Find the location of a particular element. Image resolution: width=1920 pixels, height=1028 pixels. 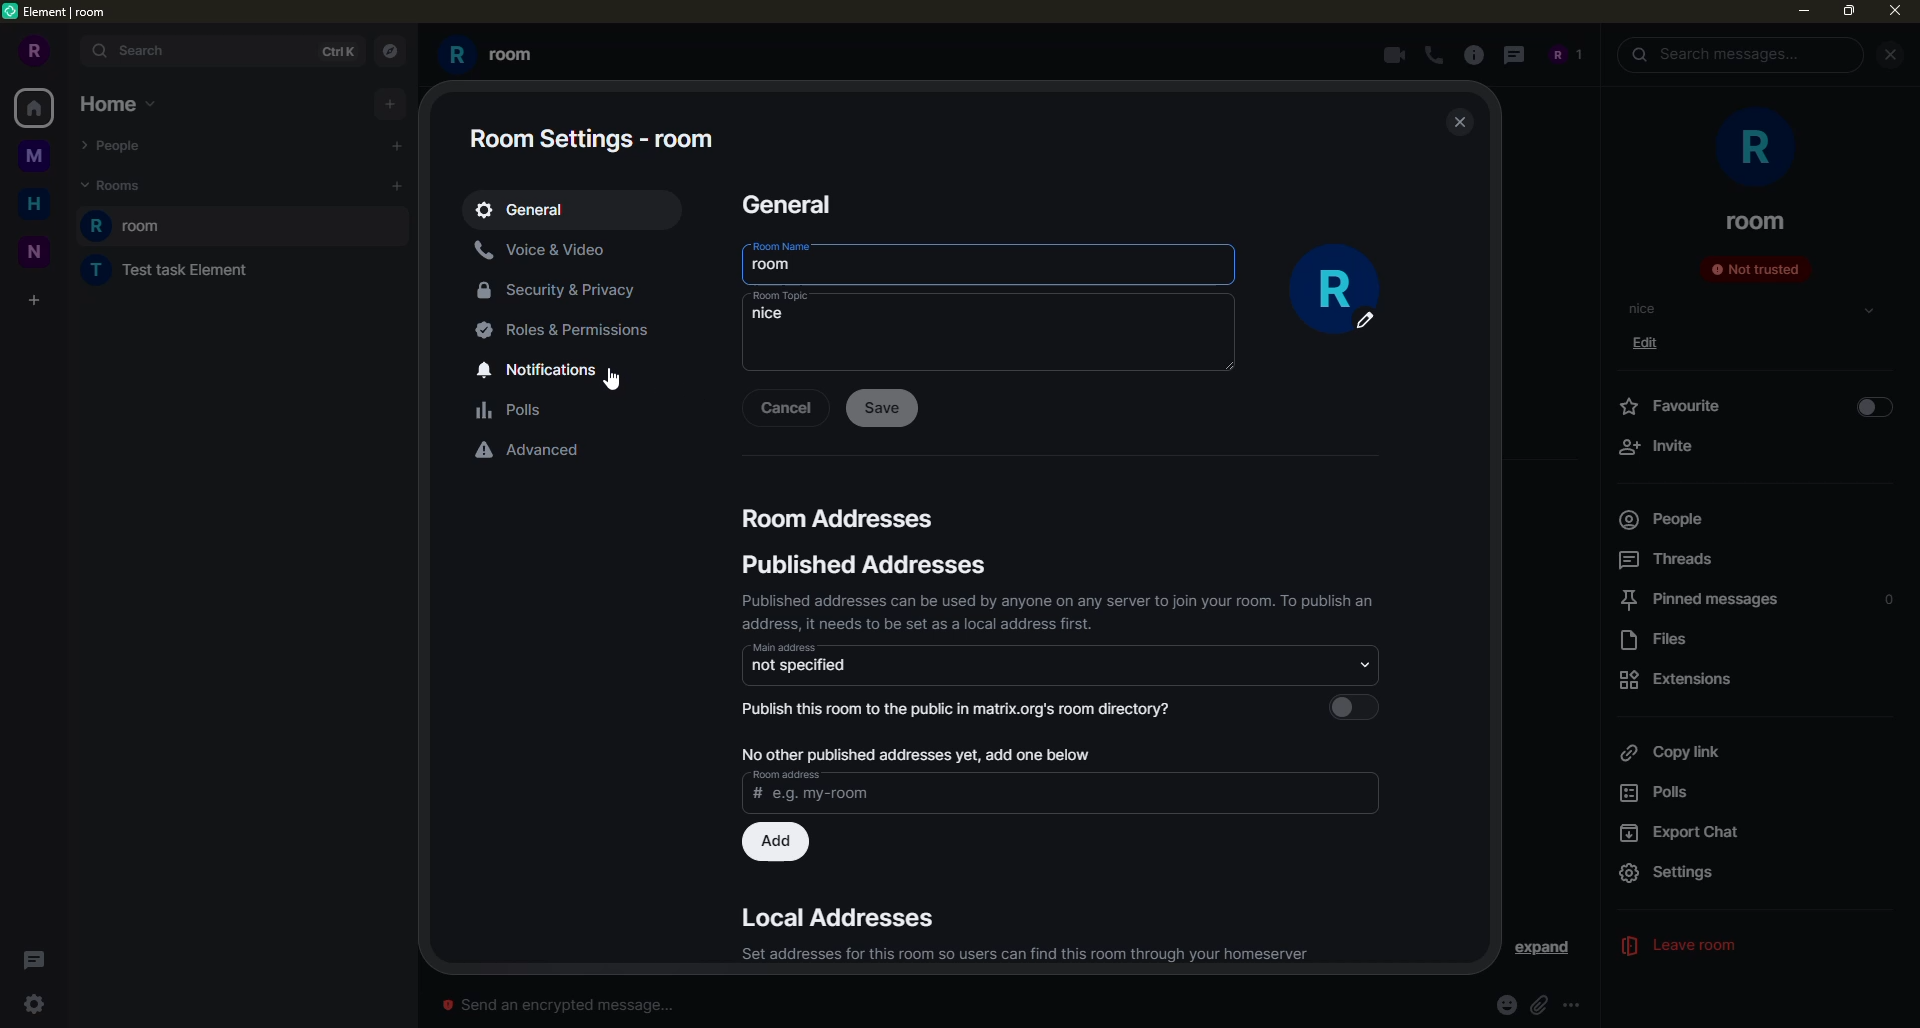

close is located at coordinates (1889, 55).